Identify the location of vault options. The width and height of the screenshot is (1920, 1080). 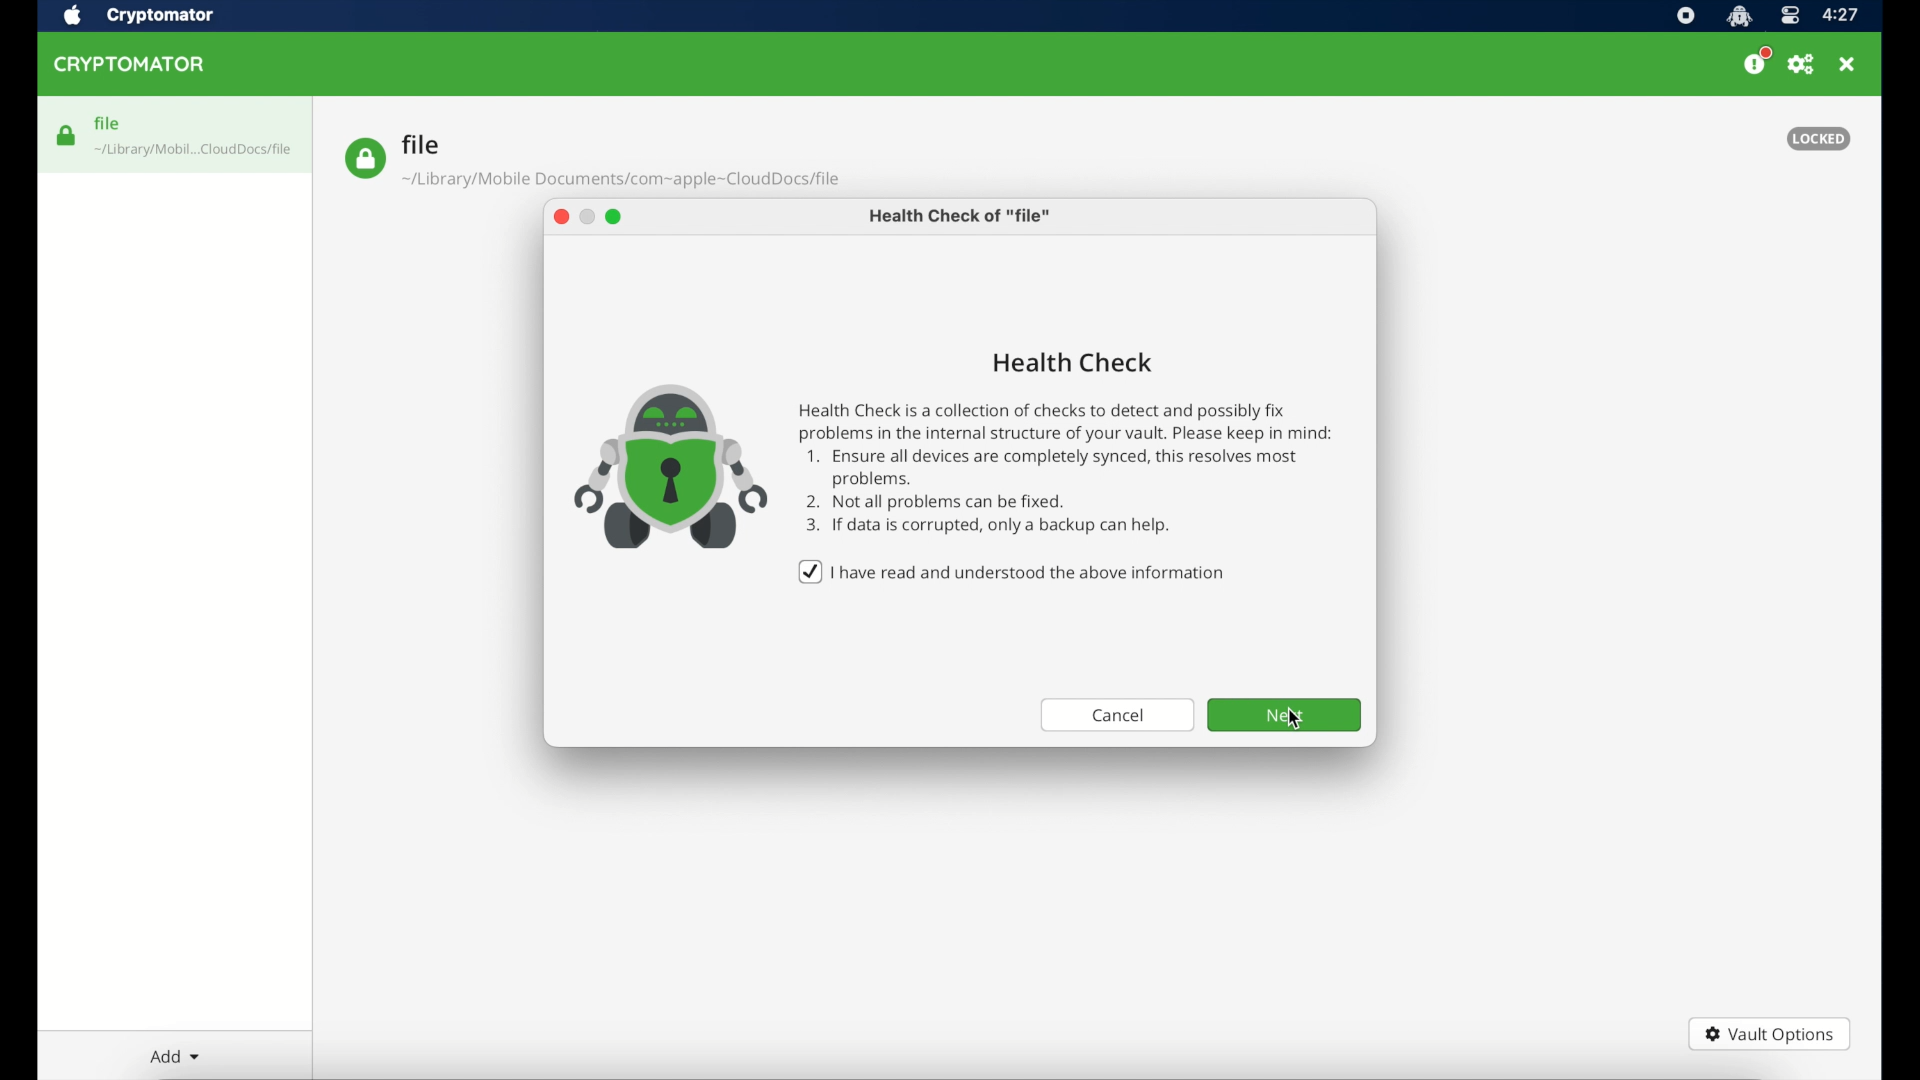
(1770, 1034).